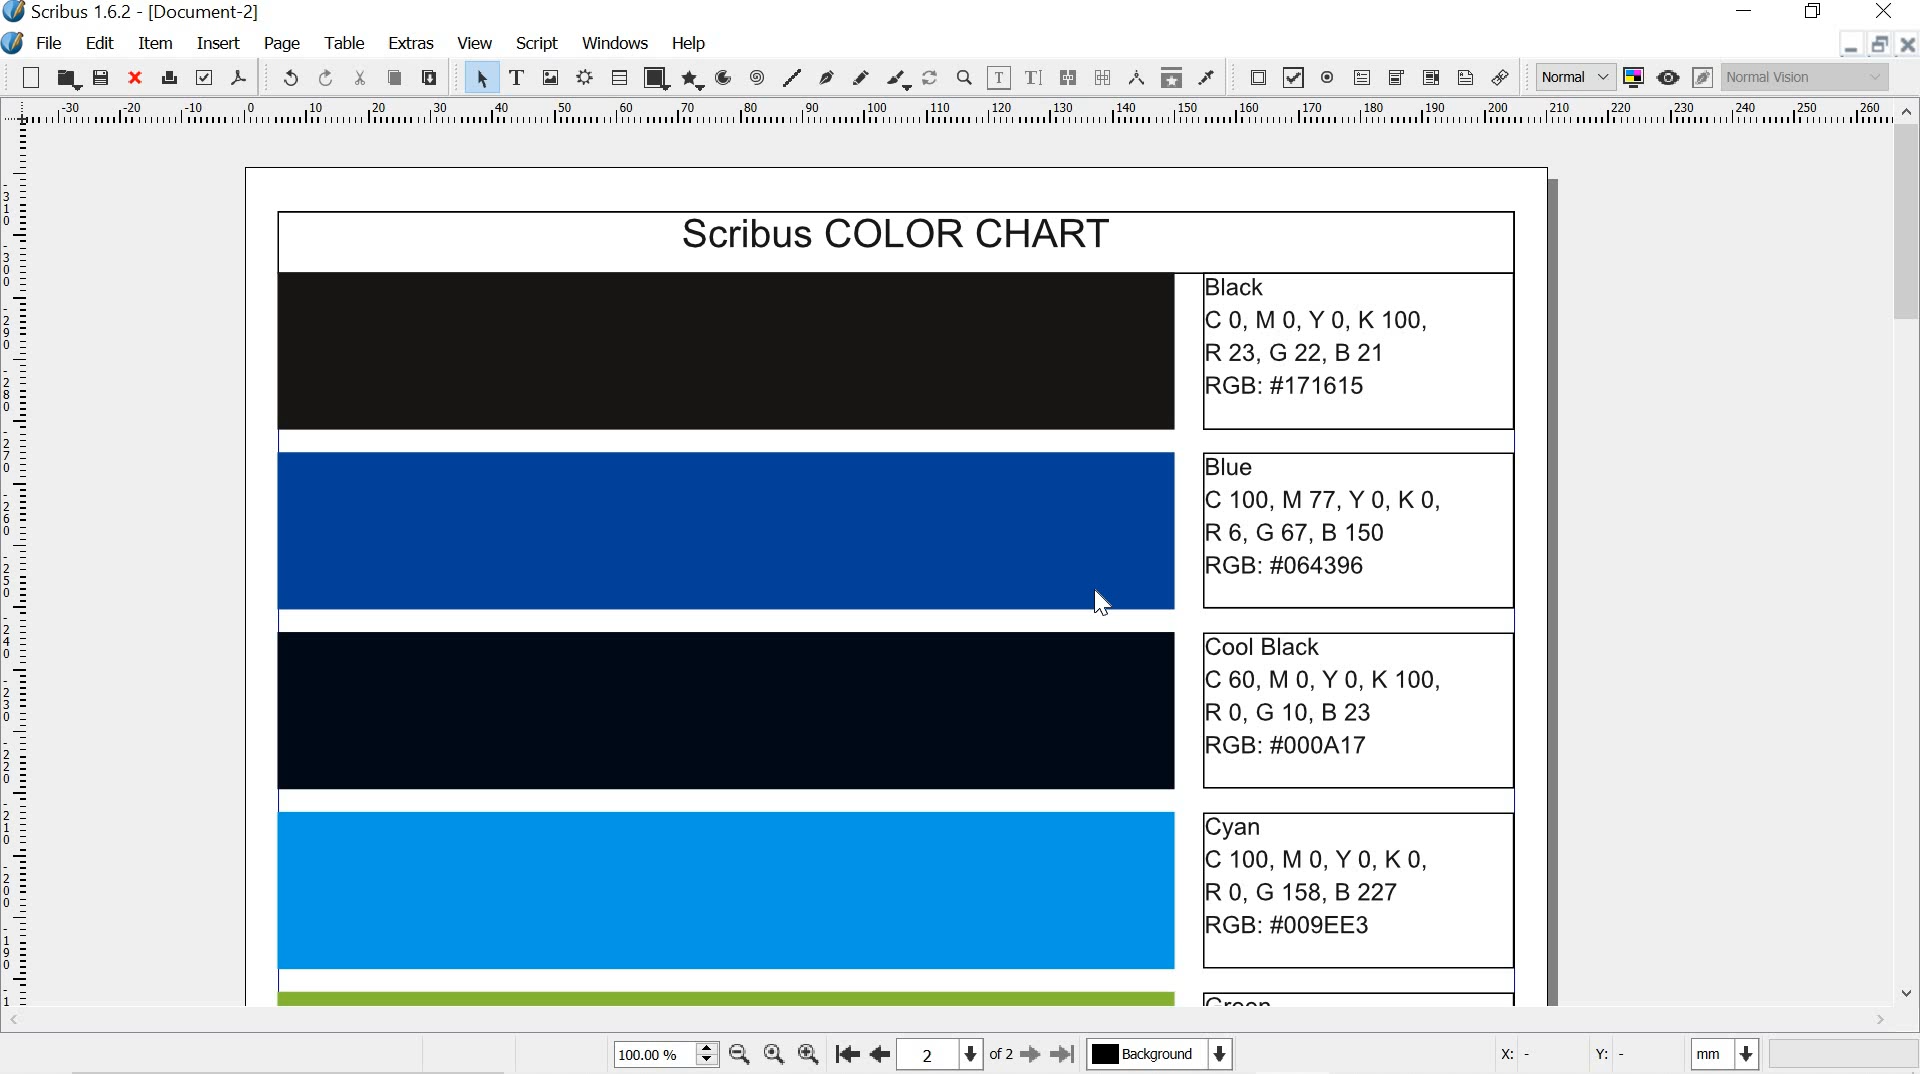 The width and height of the screenshot is (1920, 1074). What do you see at coordinates (1329, 80) in the screenshot?
I see `pdf radio button` at bounding box center [1329, 80].